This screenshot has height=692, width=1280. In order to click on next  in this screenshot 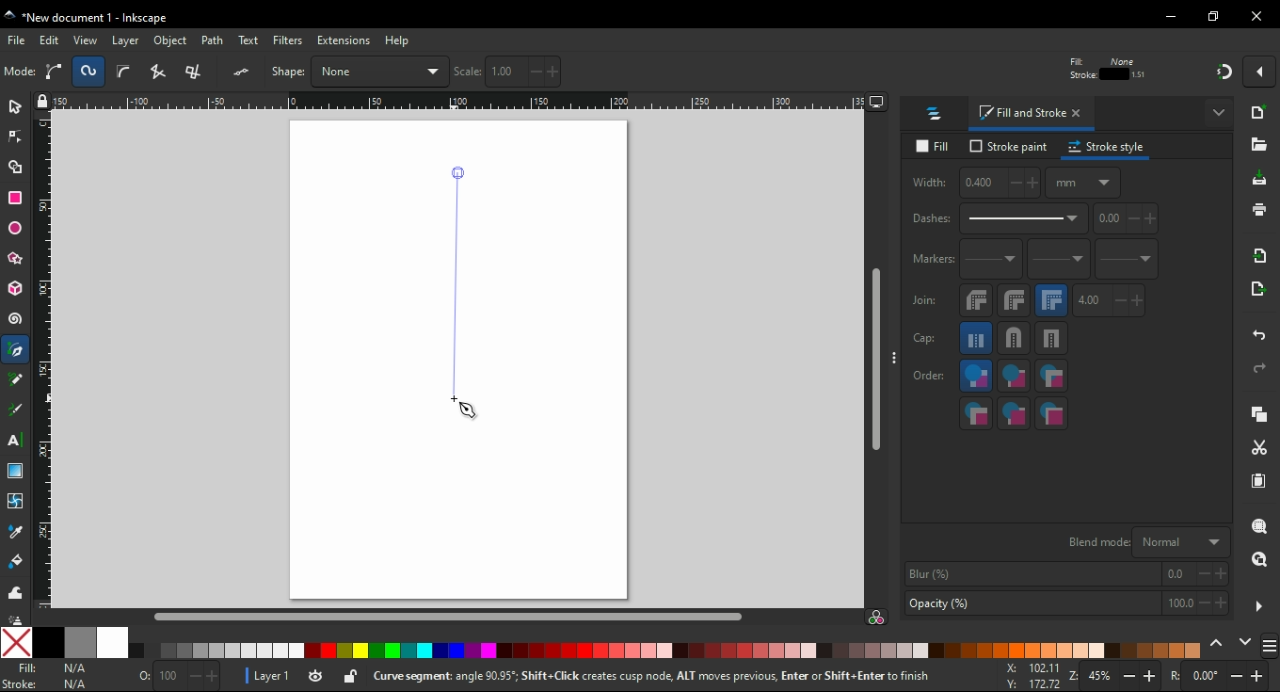, I will do `click(1246, 644)`.